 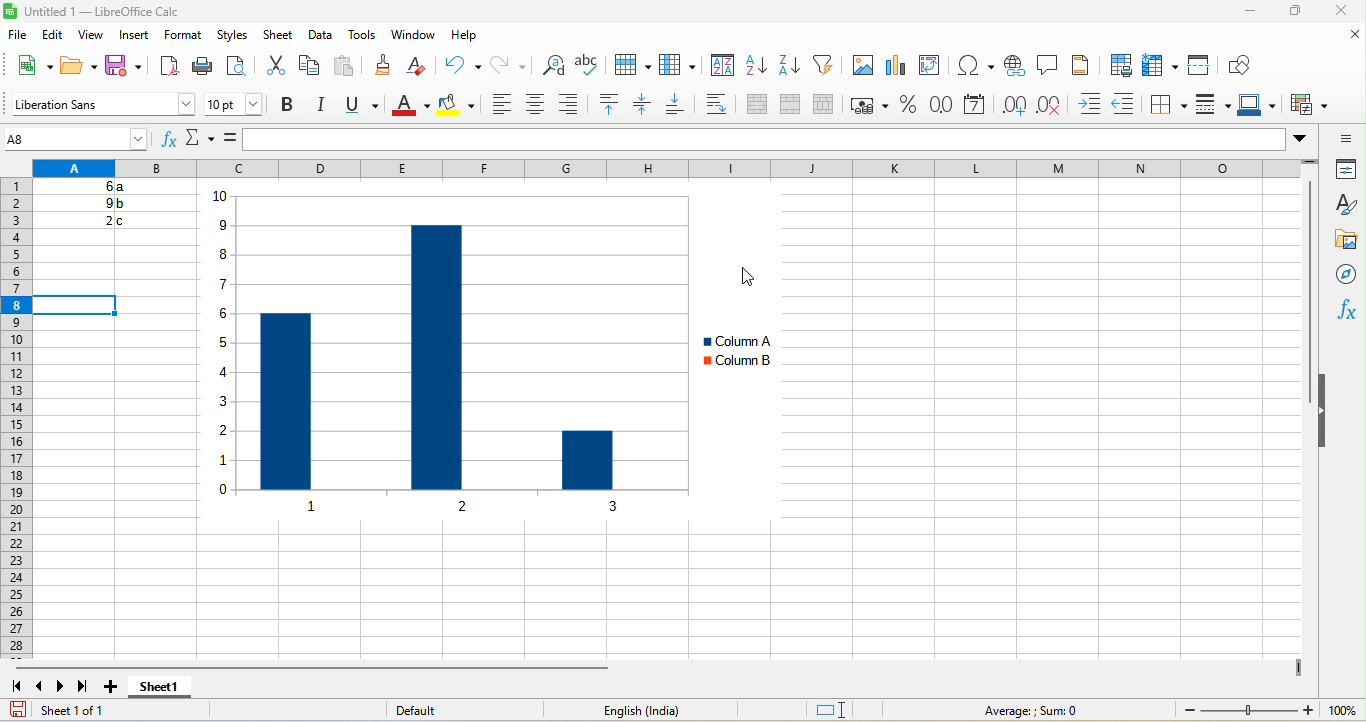 What do you see at coordinates (169, 68) in the screenshot?
I see `export direct as pdf` at bounding box center [169, 68].